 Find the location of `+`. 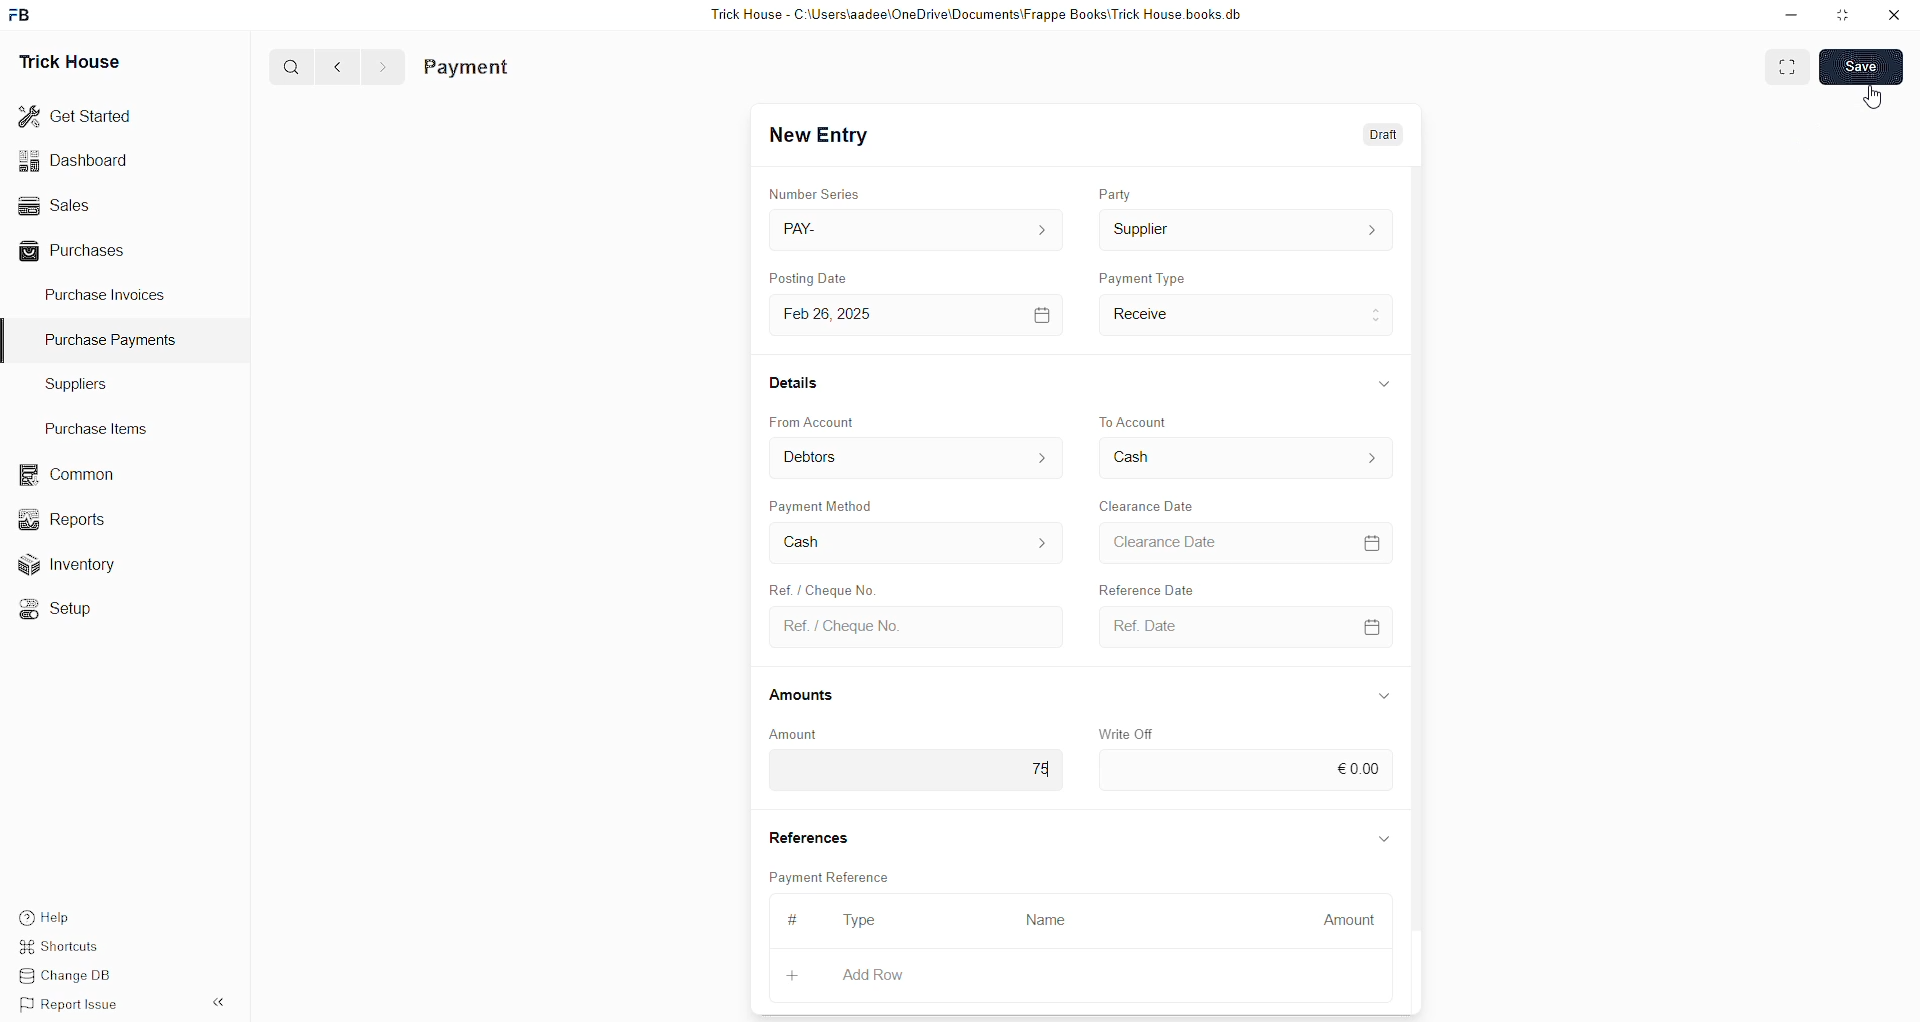

+ is located at coordinates (791, 976).